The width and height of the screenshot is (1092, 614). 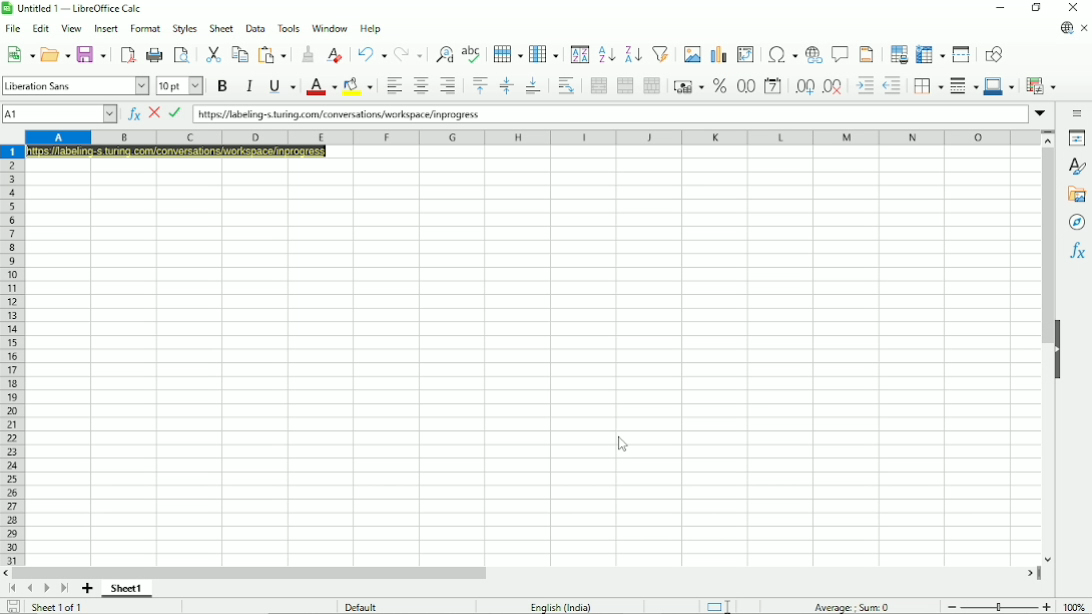 What do you see at coordinates (60, 114) in the screenshot?
I see `Current cell` at bounding box center [60, 114].